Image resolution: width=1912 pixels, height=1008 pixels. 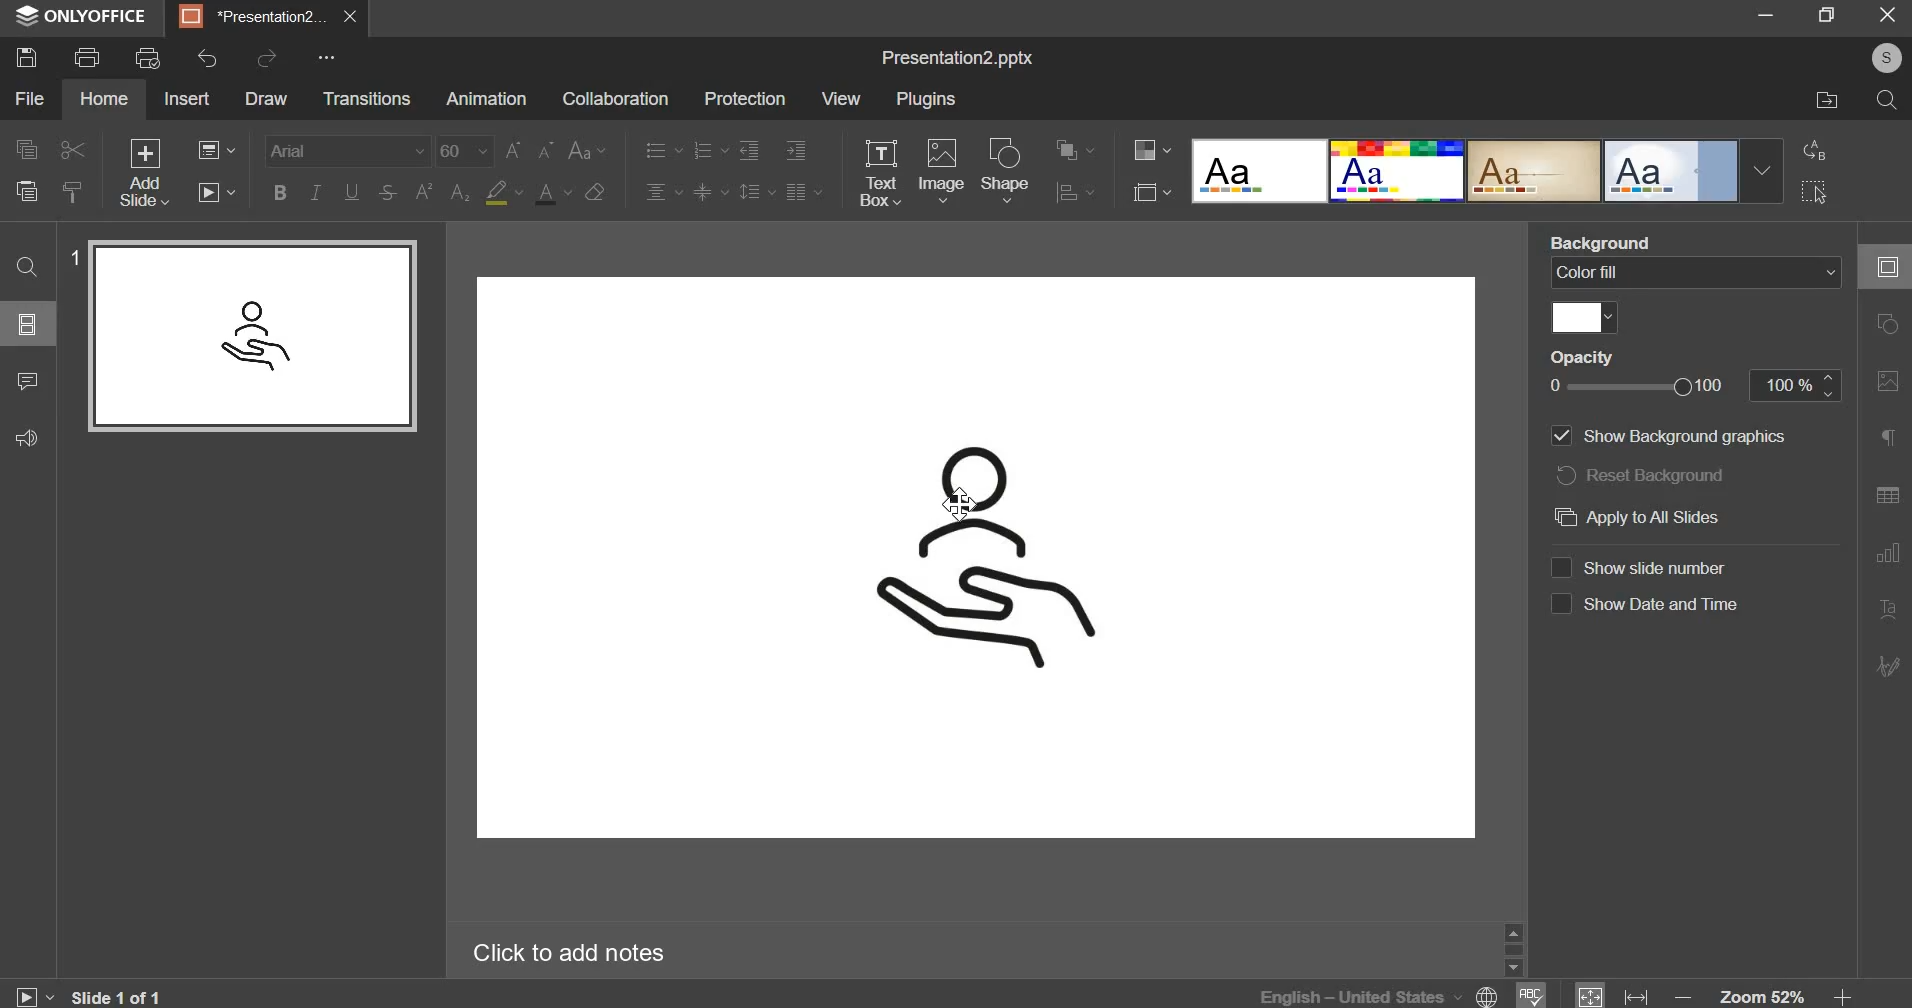 What do you see at coordinates (495, 151) in the screenshot?
I see `font size chane` at bounding box center [495, 151].